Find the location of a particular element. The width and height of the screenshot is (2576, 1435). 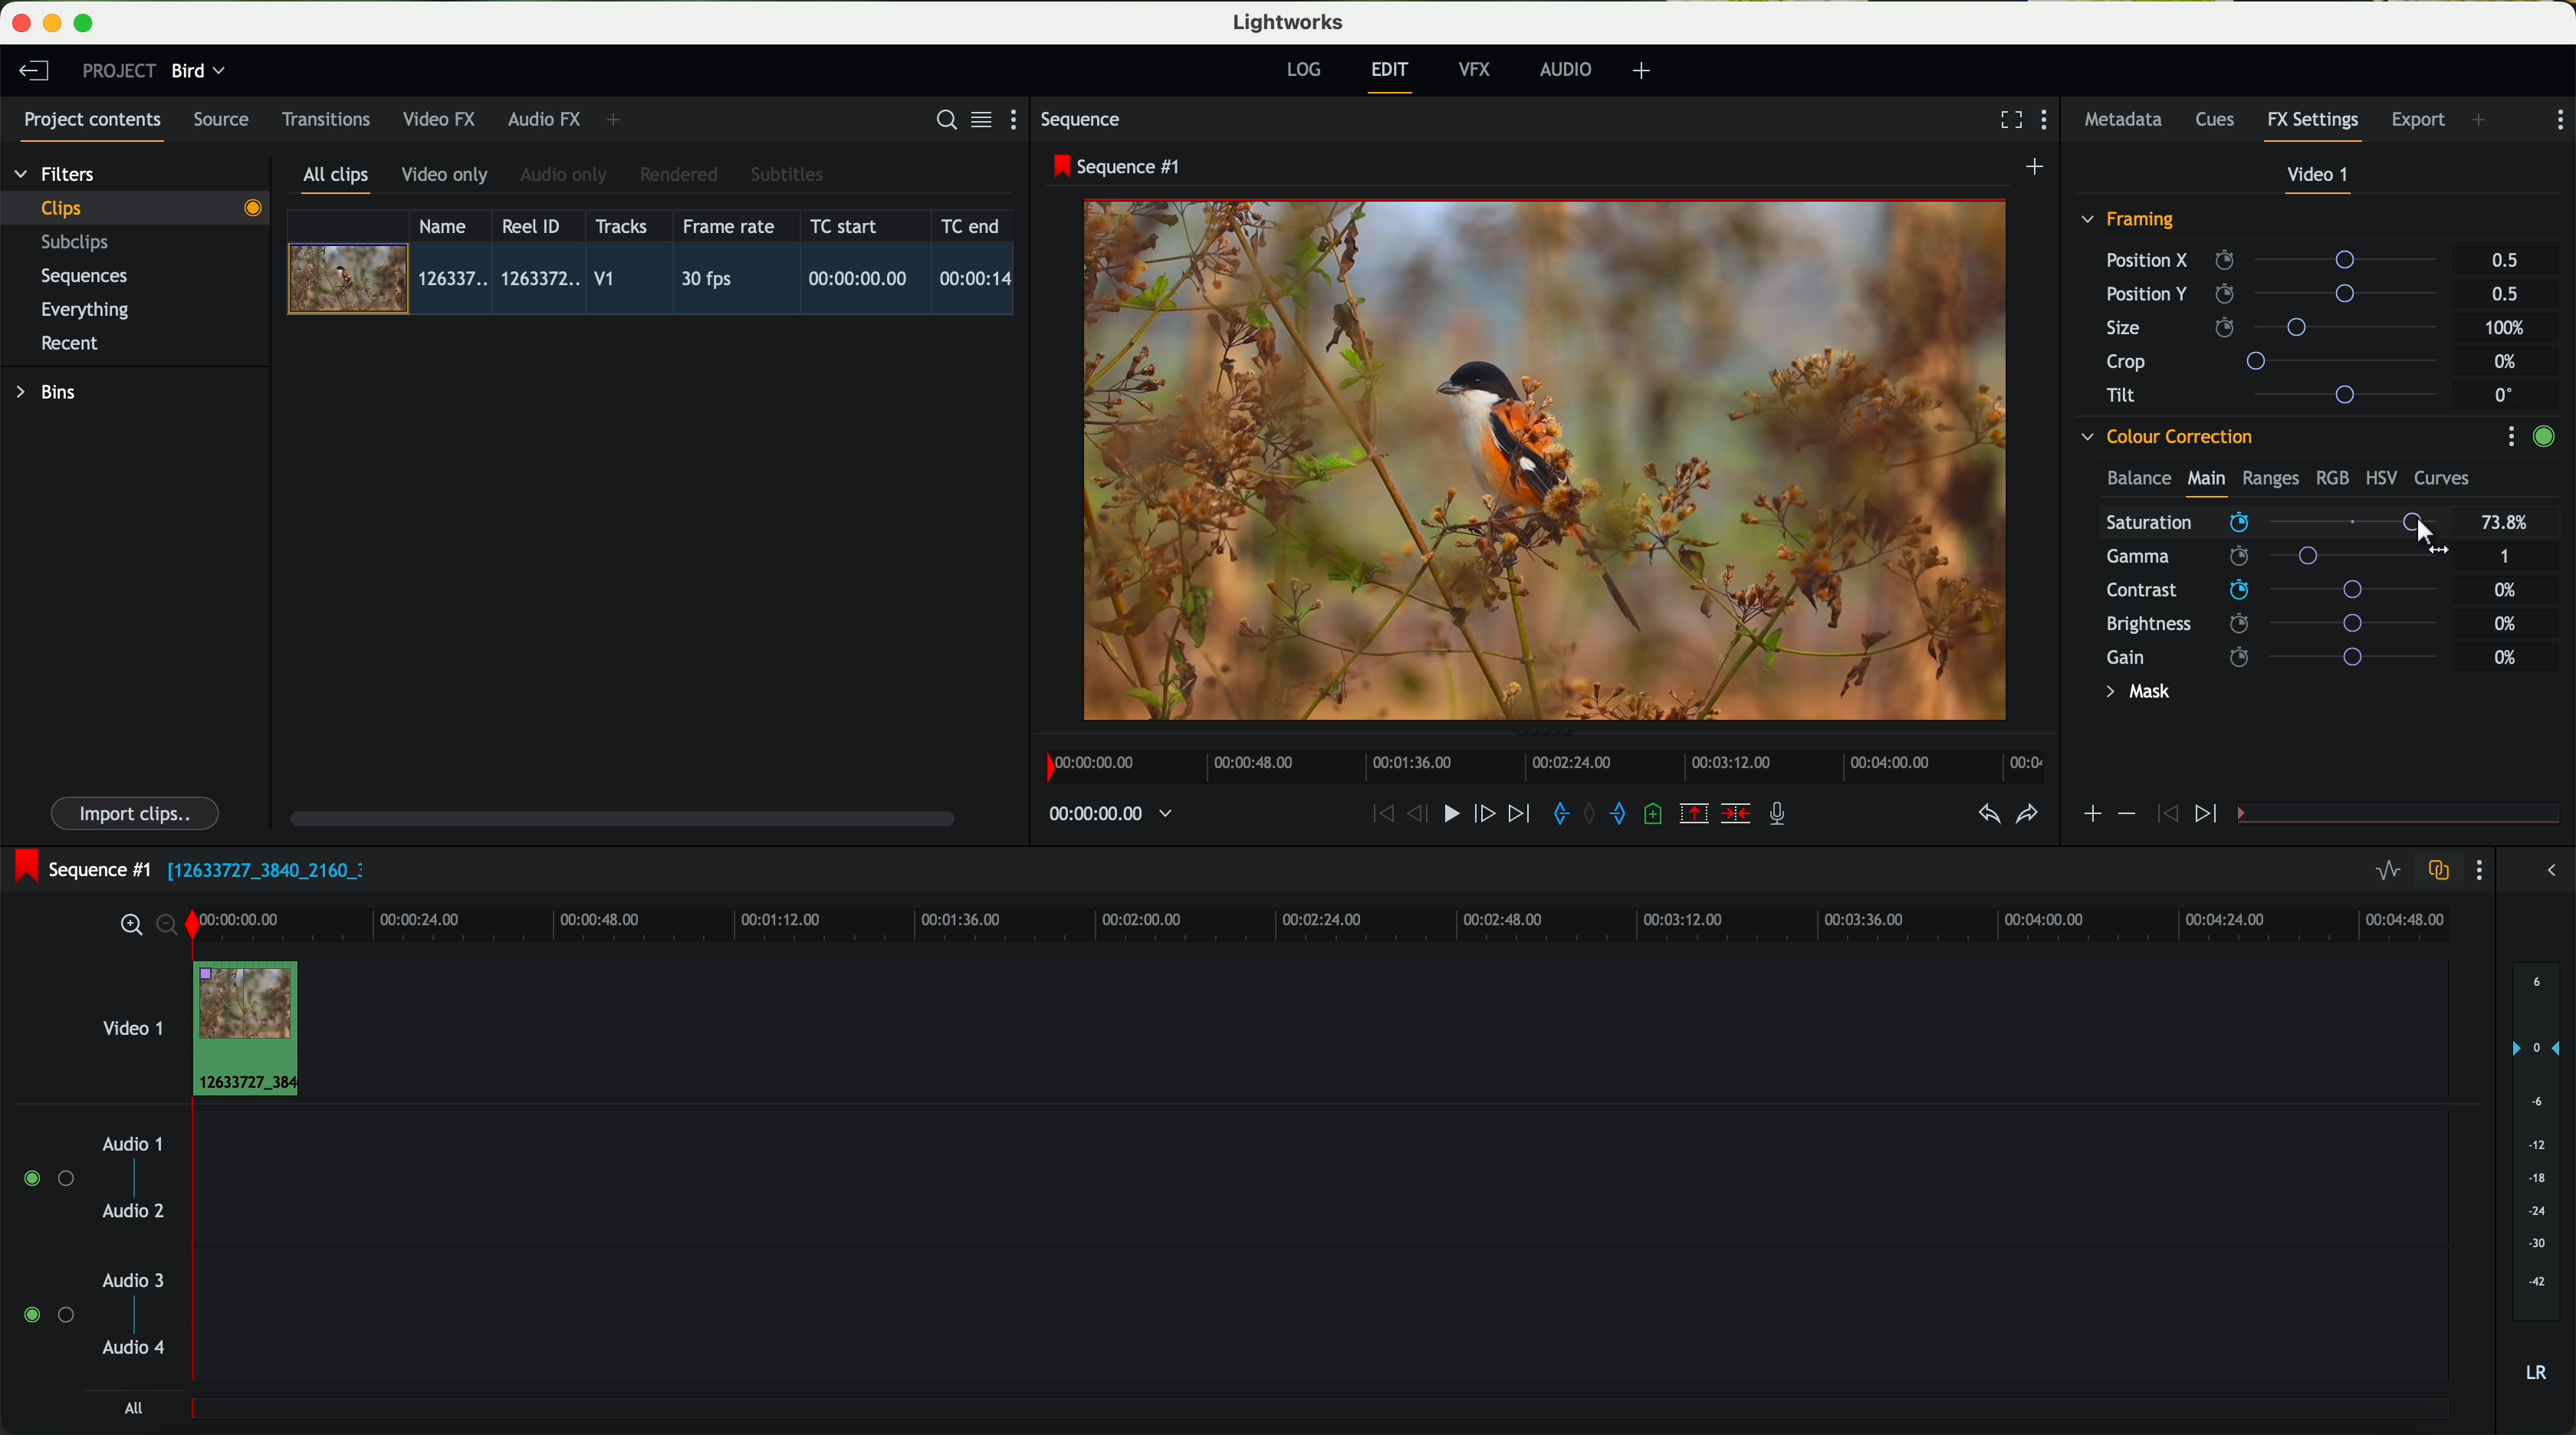

add a cue at the current position is located at coordinates (1656, 815).